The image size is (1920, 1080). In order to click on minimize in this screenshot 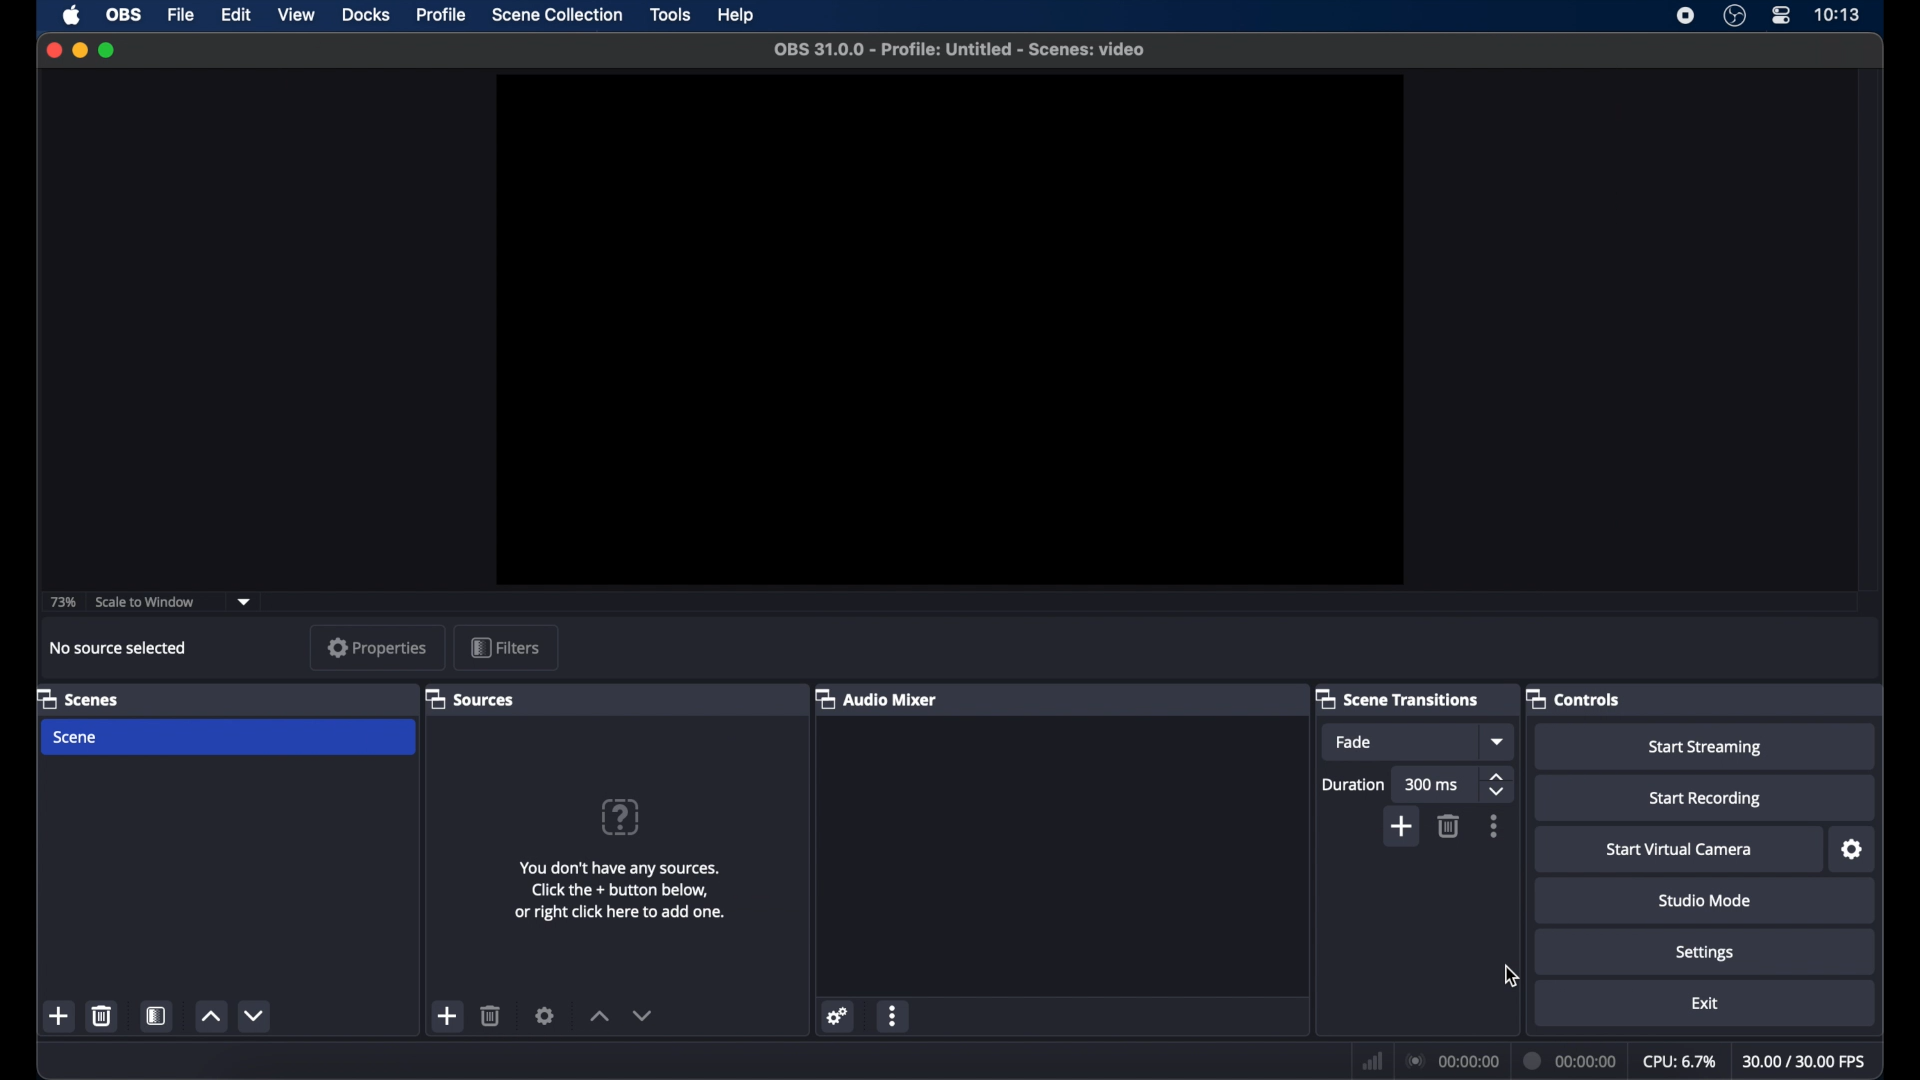, I will do `click(79, 50)`.